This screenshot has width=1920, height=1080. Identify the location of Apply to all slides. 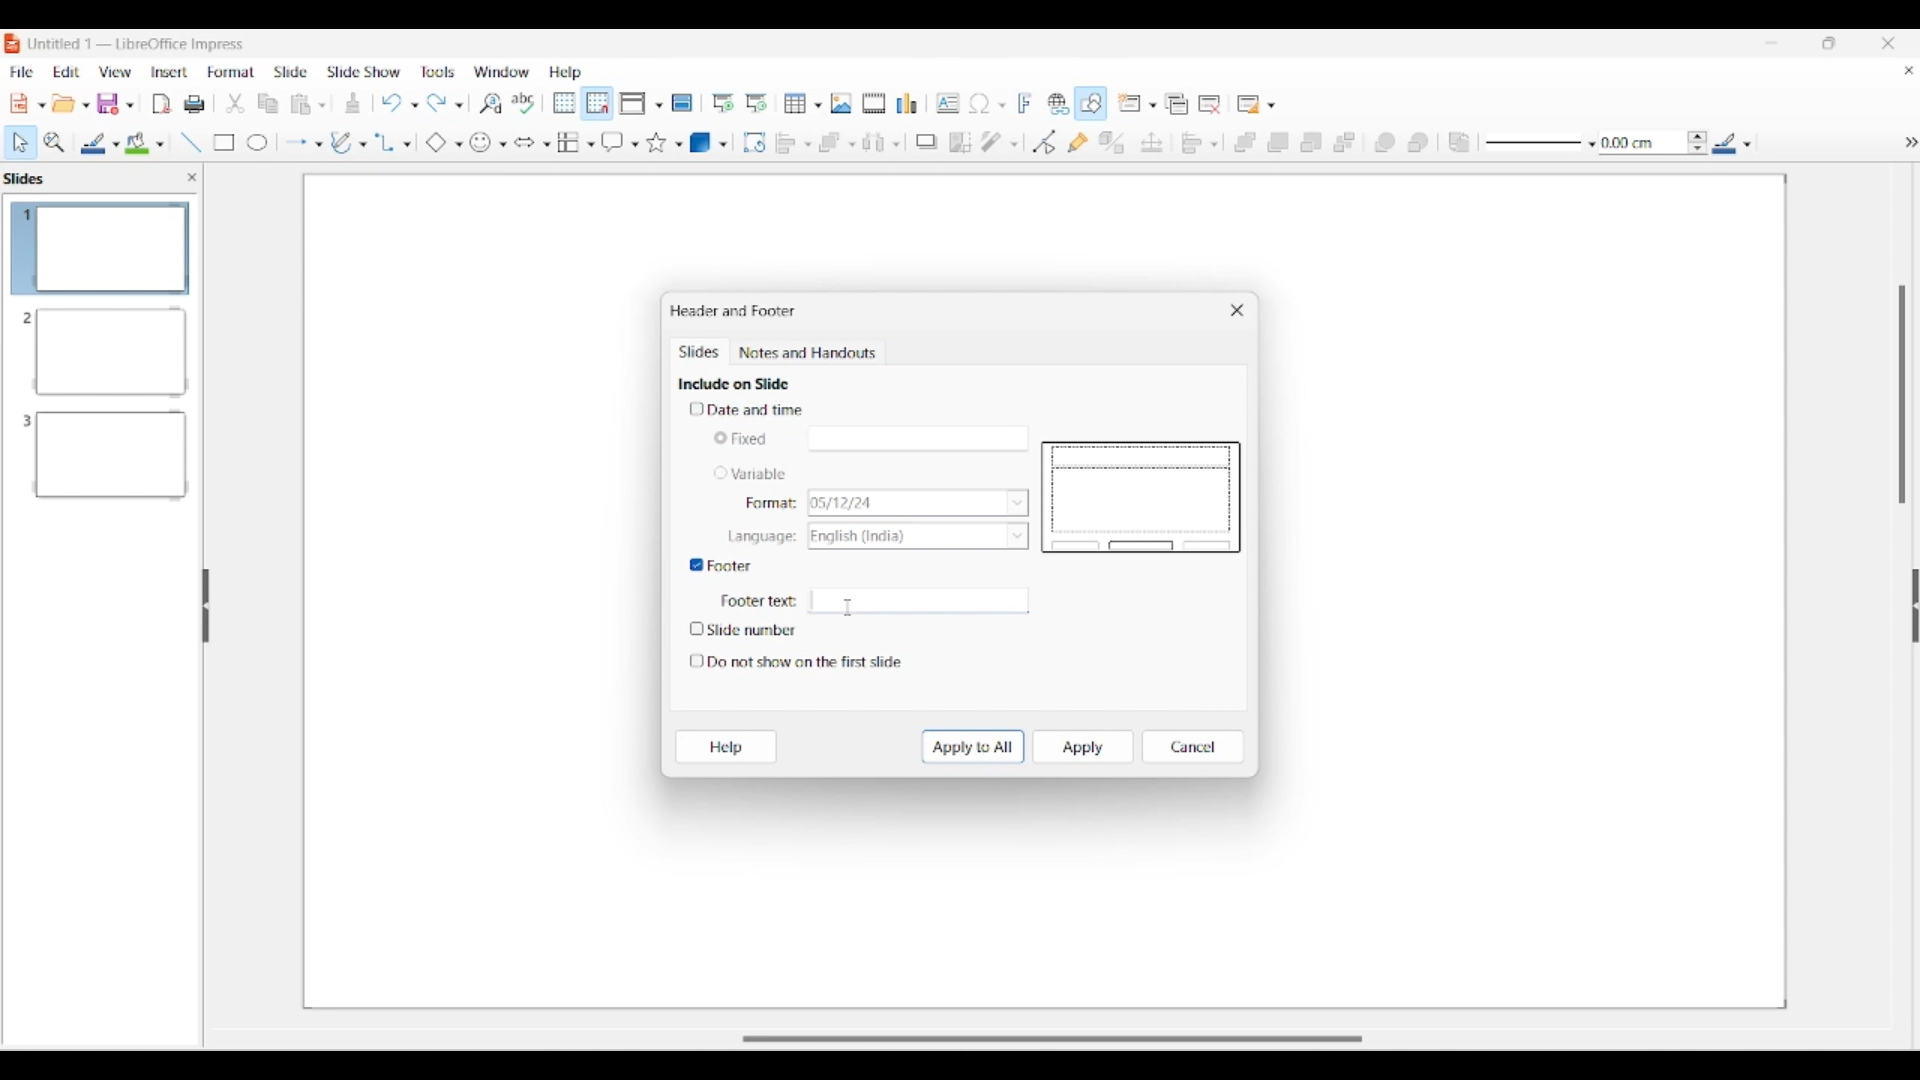
(973, 747).